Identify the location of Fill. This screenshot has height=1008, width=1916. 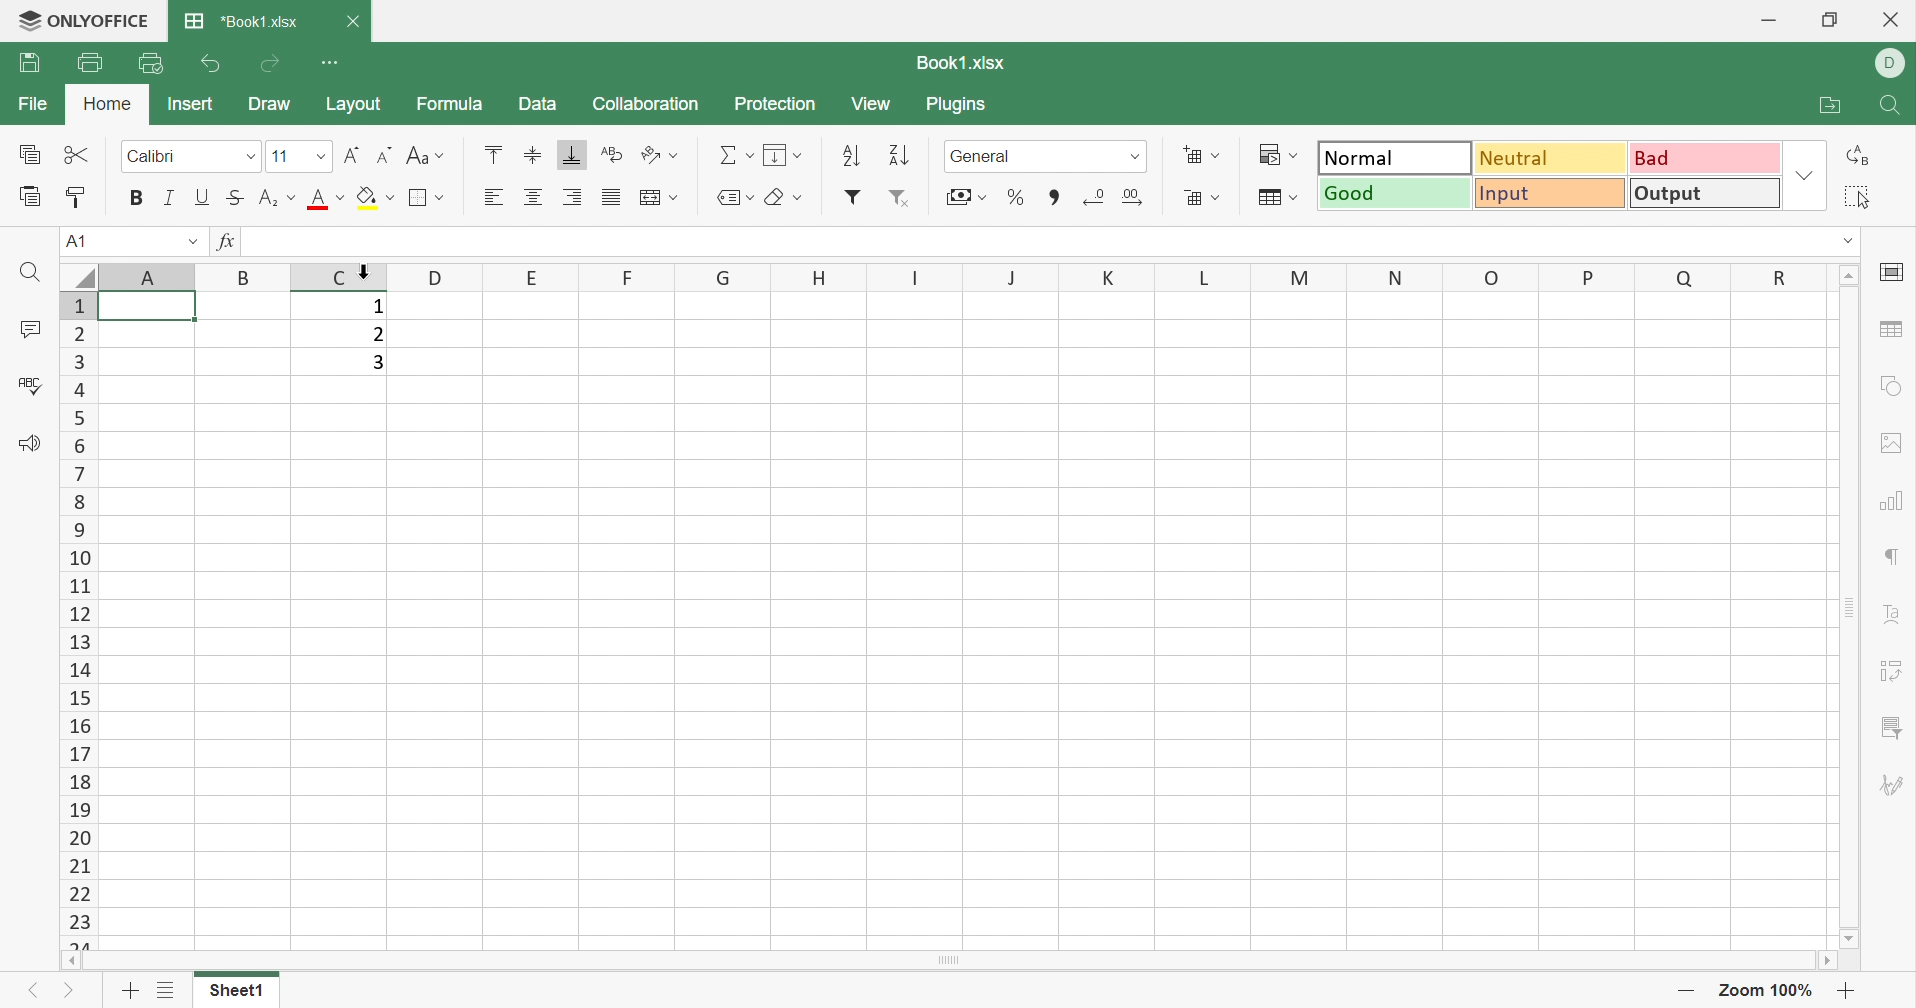
(777, 154).